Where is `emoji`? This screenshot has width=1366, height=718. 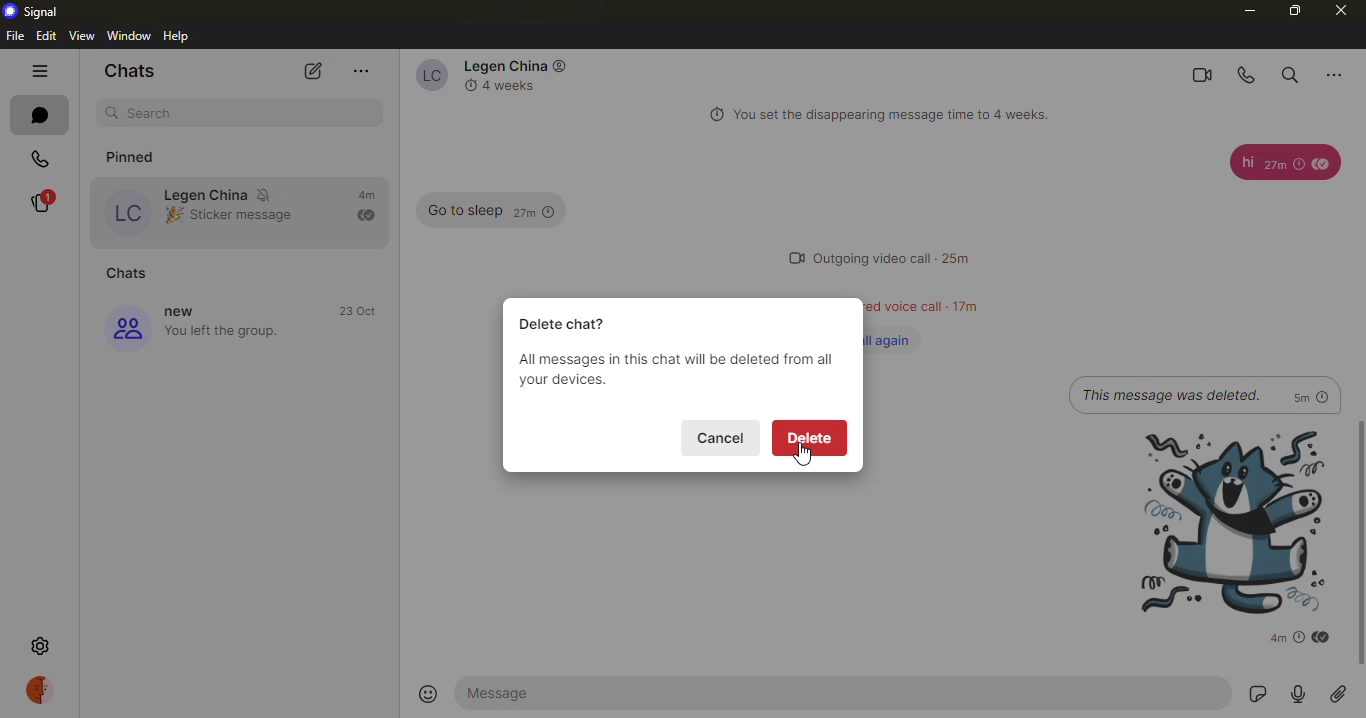
emoji is located at coordinates (172, 216).